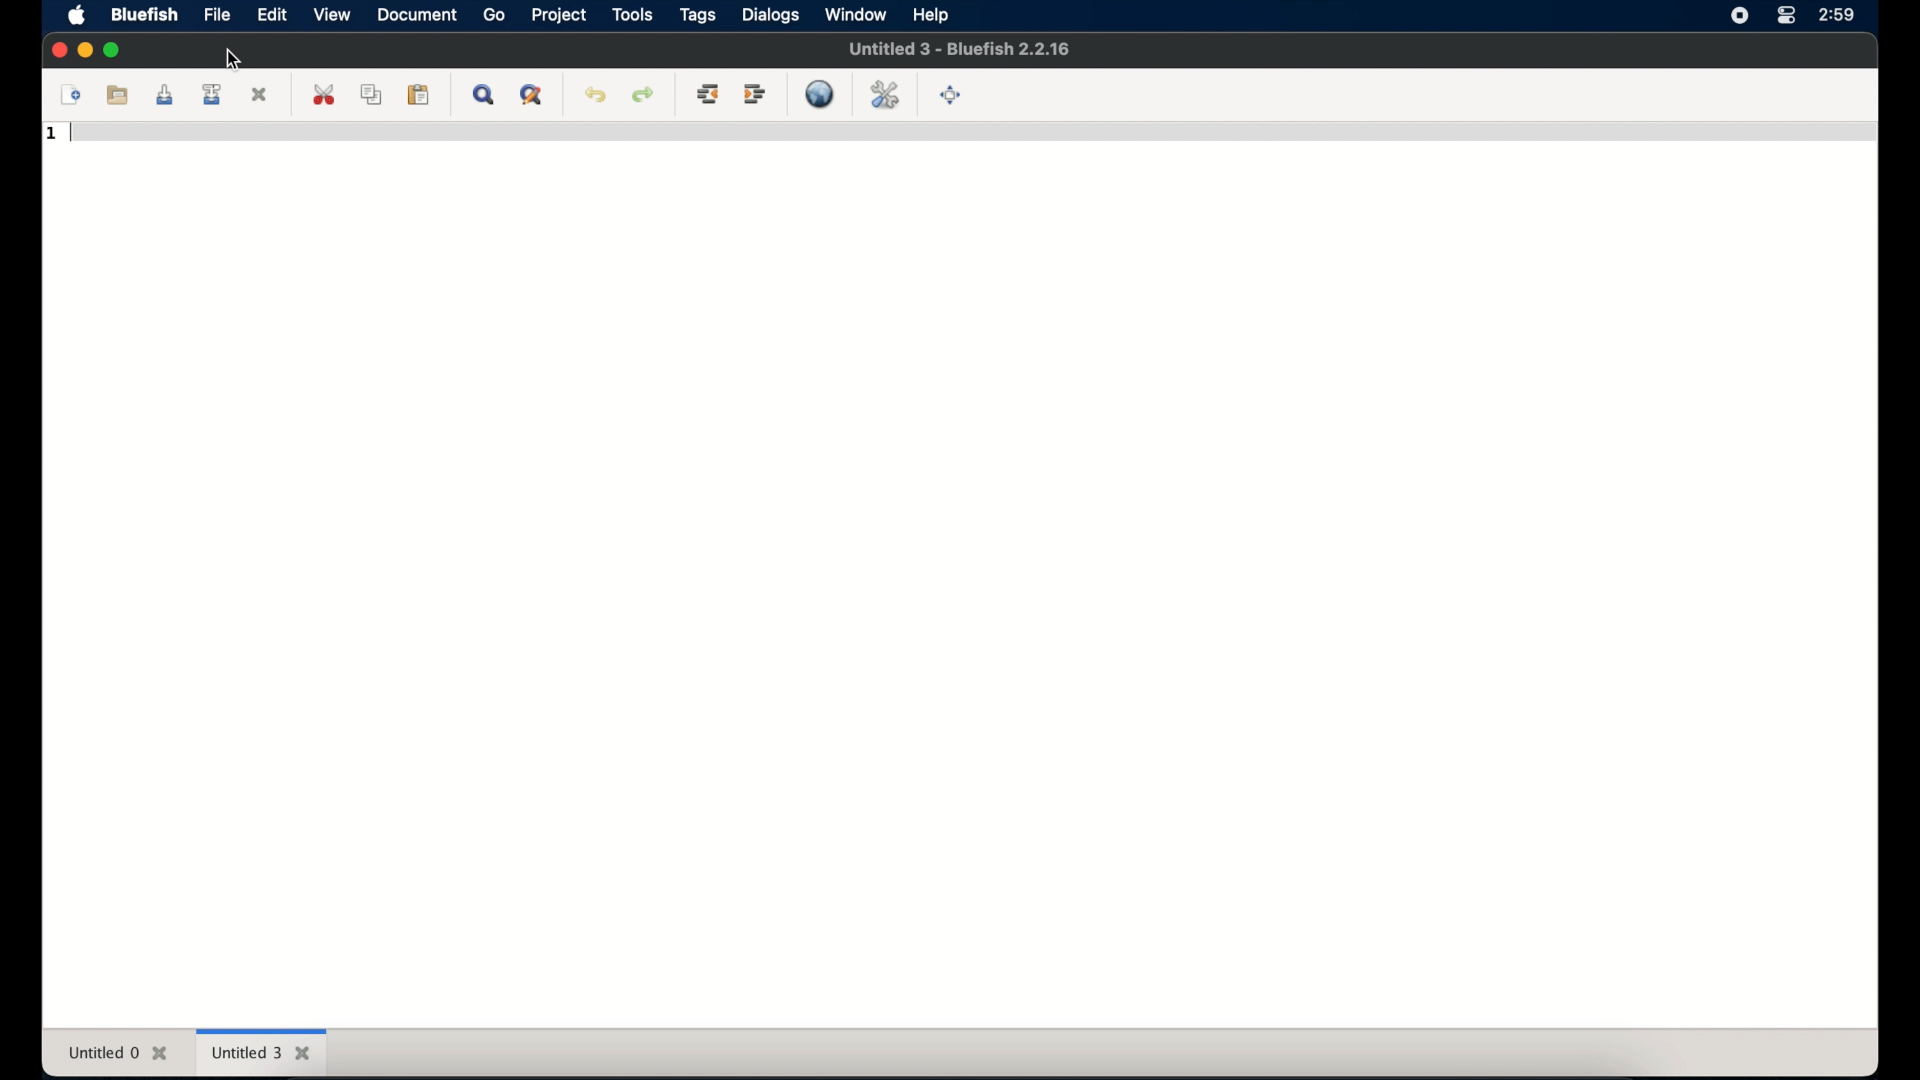 The image size is (1920, 1080). Describe the element at coordinates (709, 94) in the screenshot. I see `unindent` at that location.